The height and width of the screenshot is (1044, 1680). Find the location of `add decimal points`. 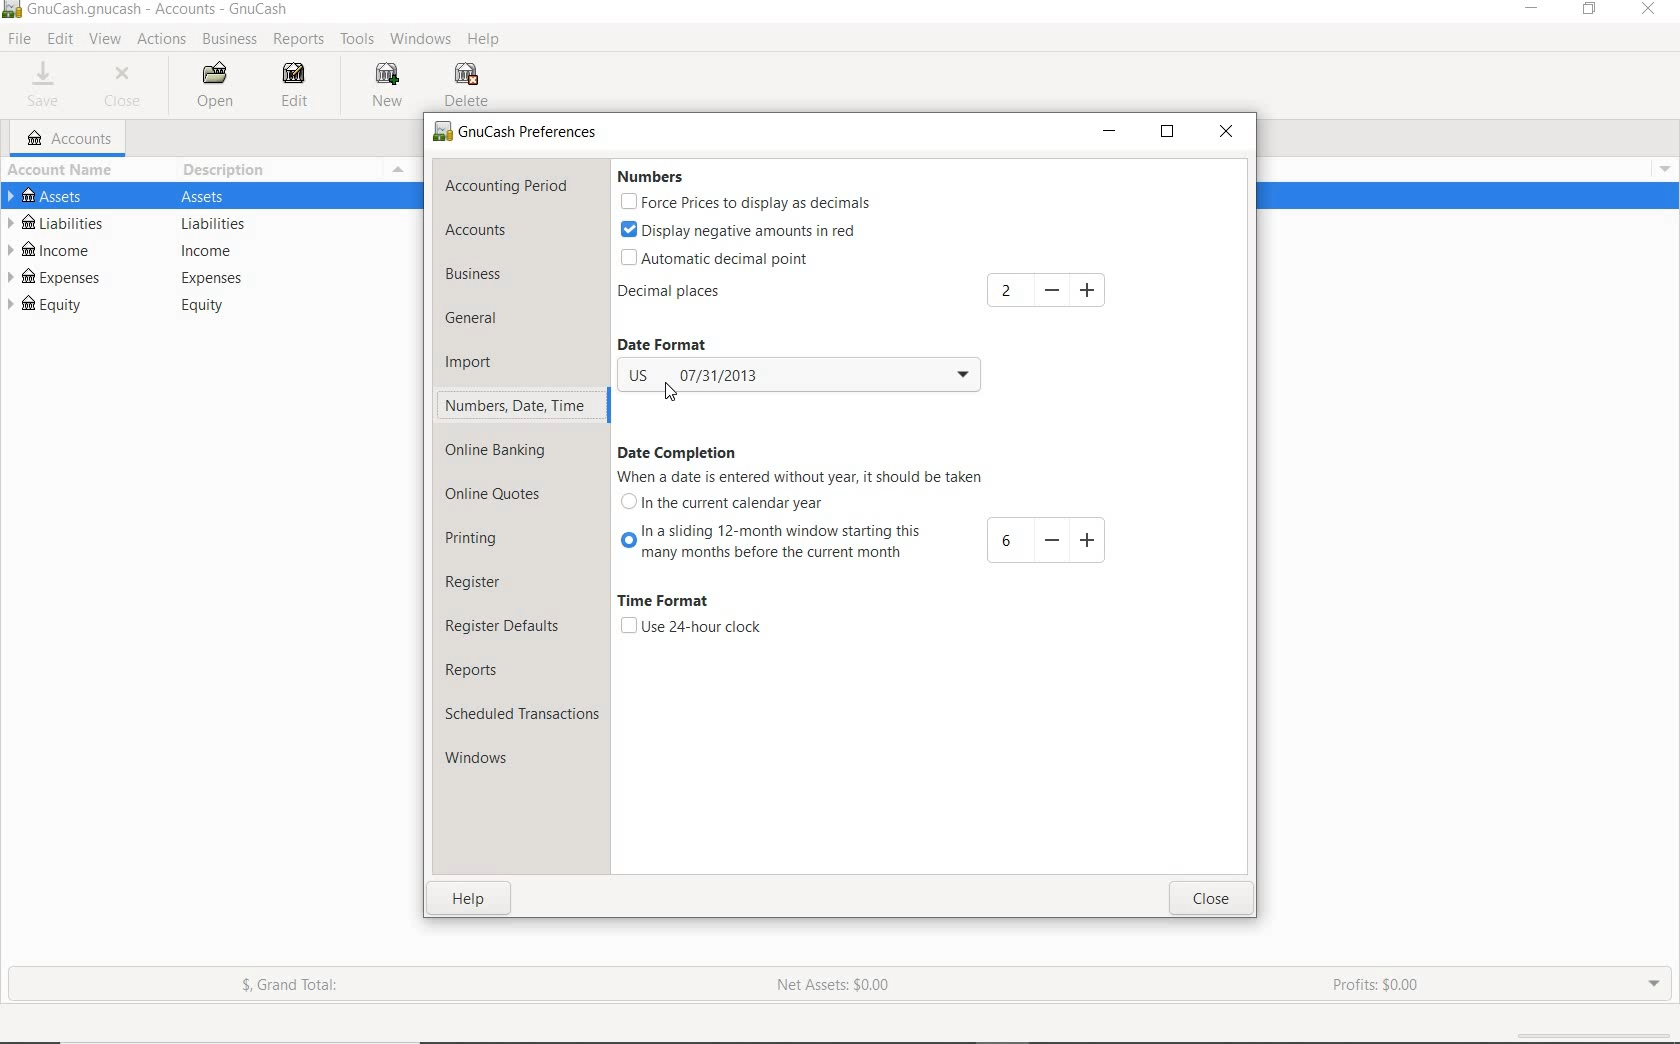

add decimal points is located at coordinates (1050, 290).